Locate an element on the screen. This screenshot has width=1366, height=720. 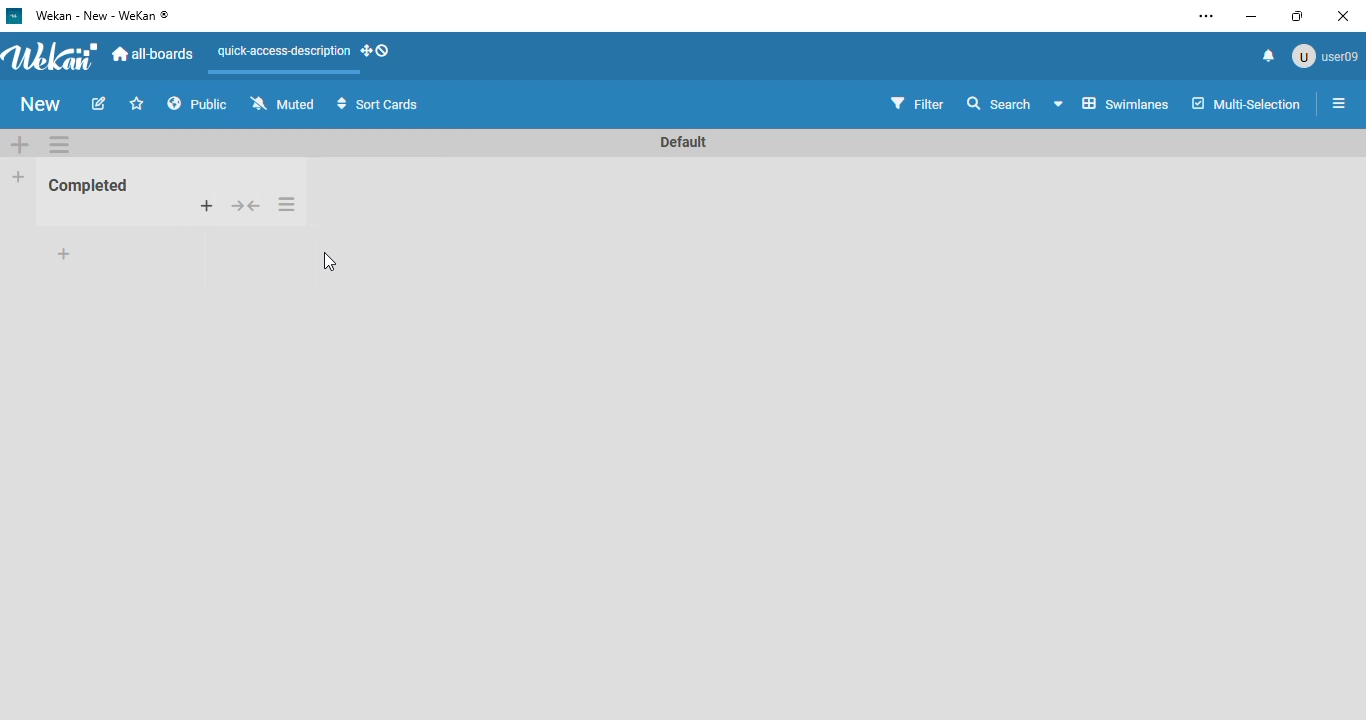
wekan - new - wekan  is located at coordinates (102, 15).